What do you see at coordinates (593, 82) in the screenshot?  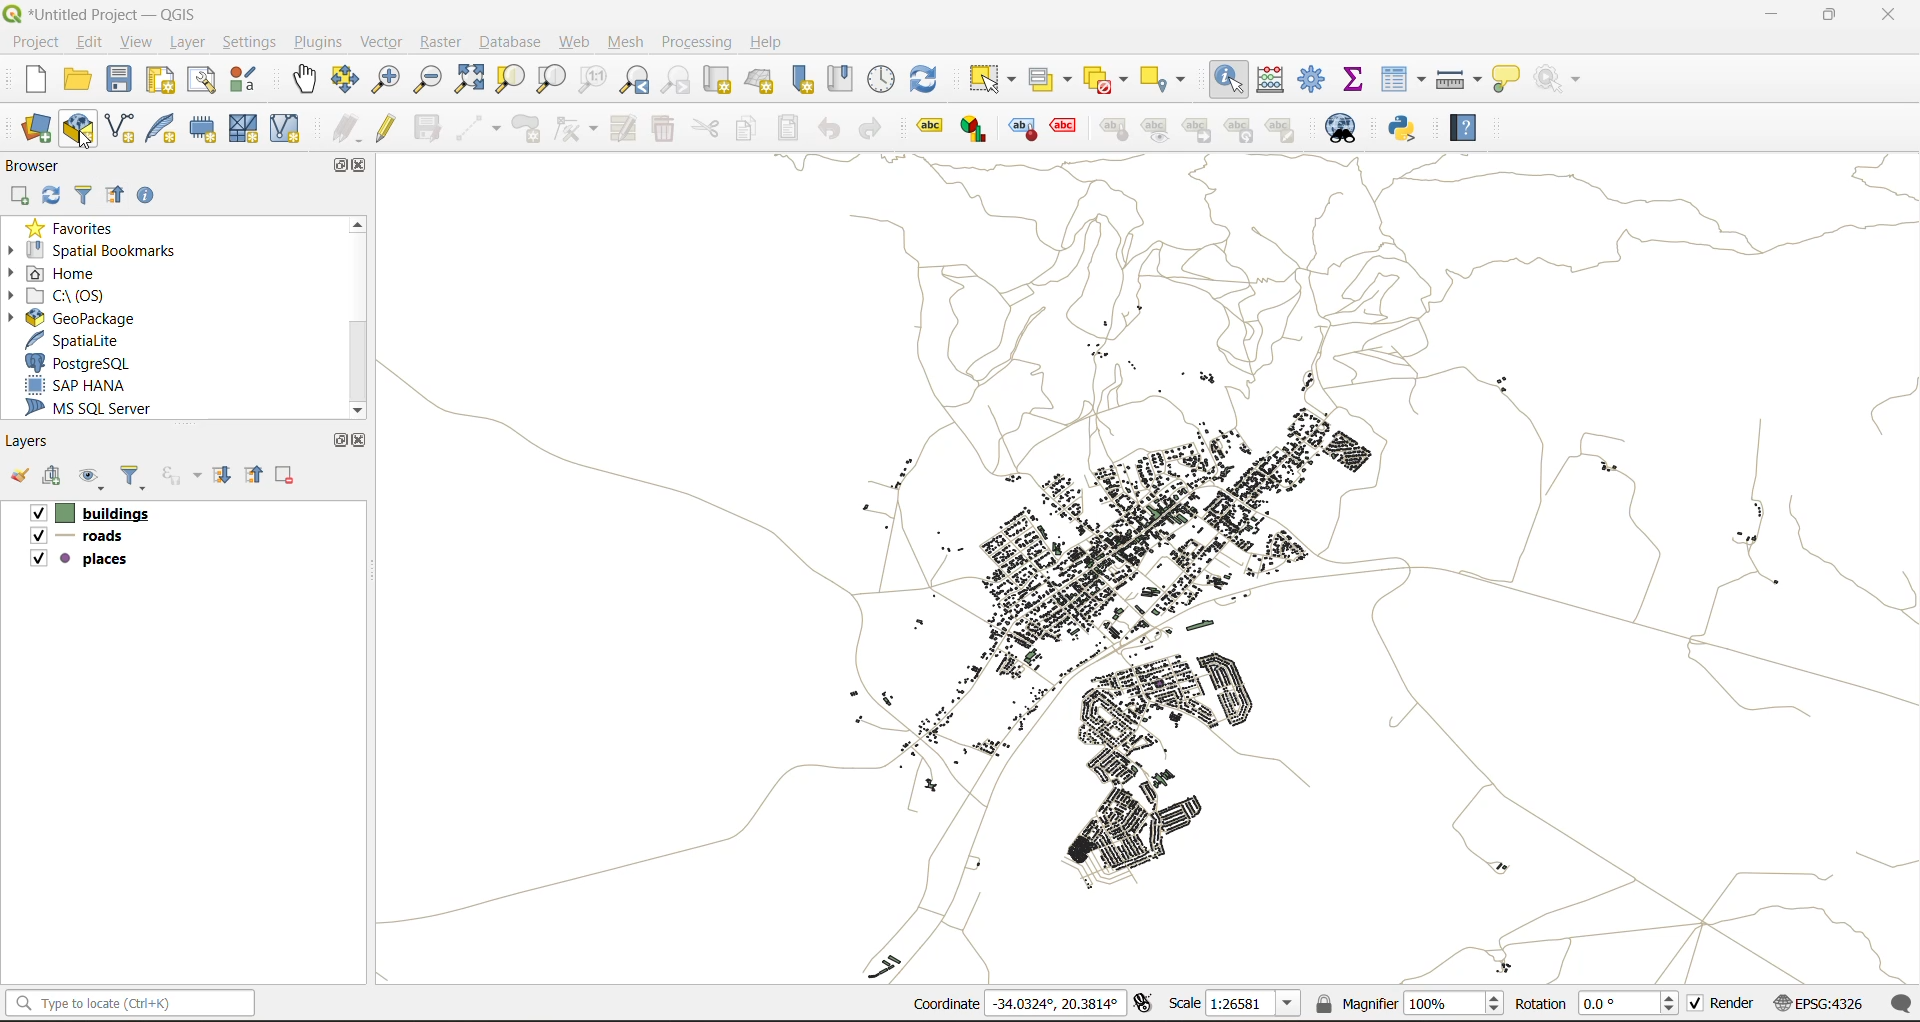 I see `zoom native` at bounding box center [593, 82].